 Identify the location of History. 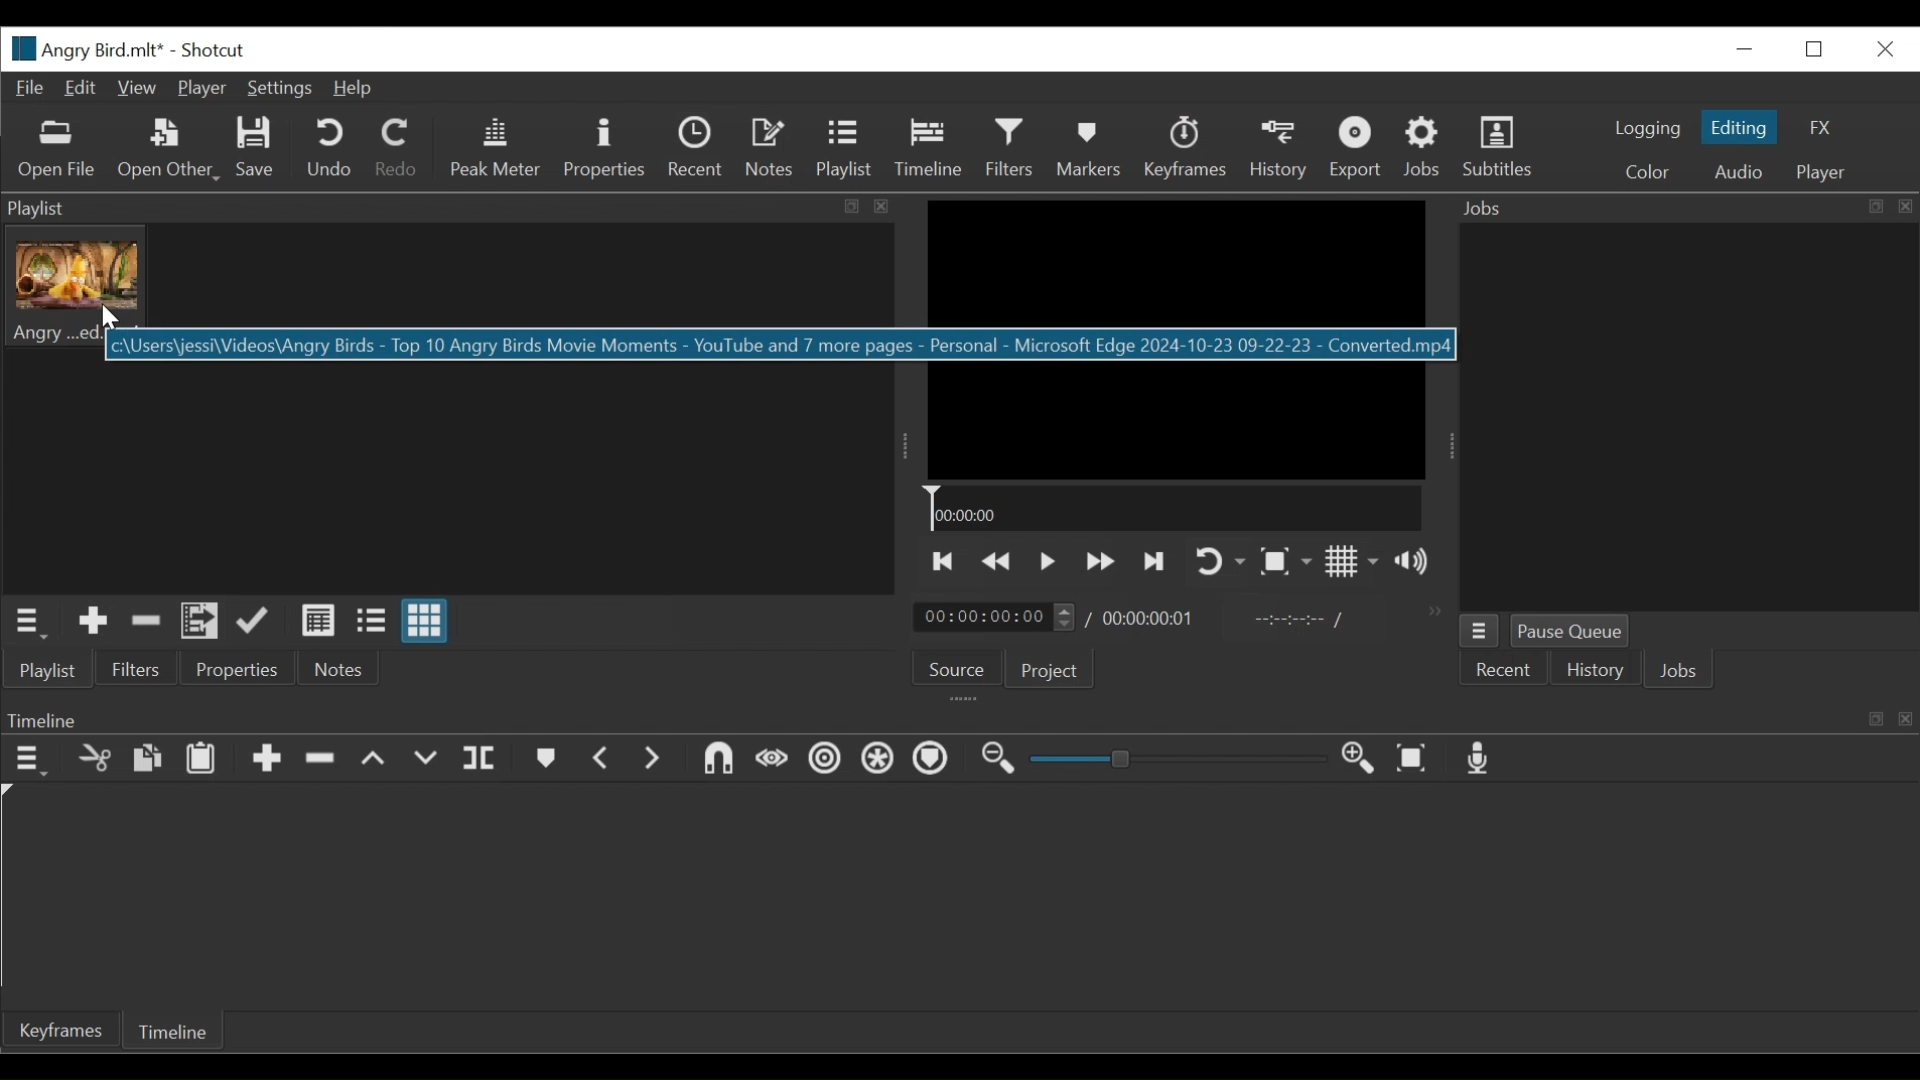
(1280, 151).